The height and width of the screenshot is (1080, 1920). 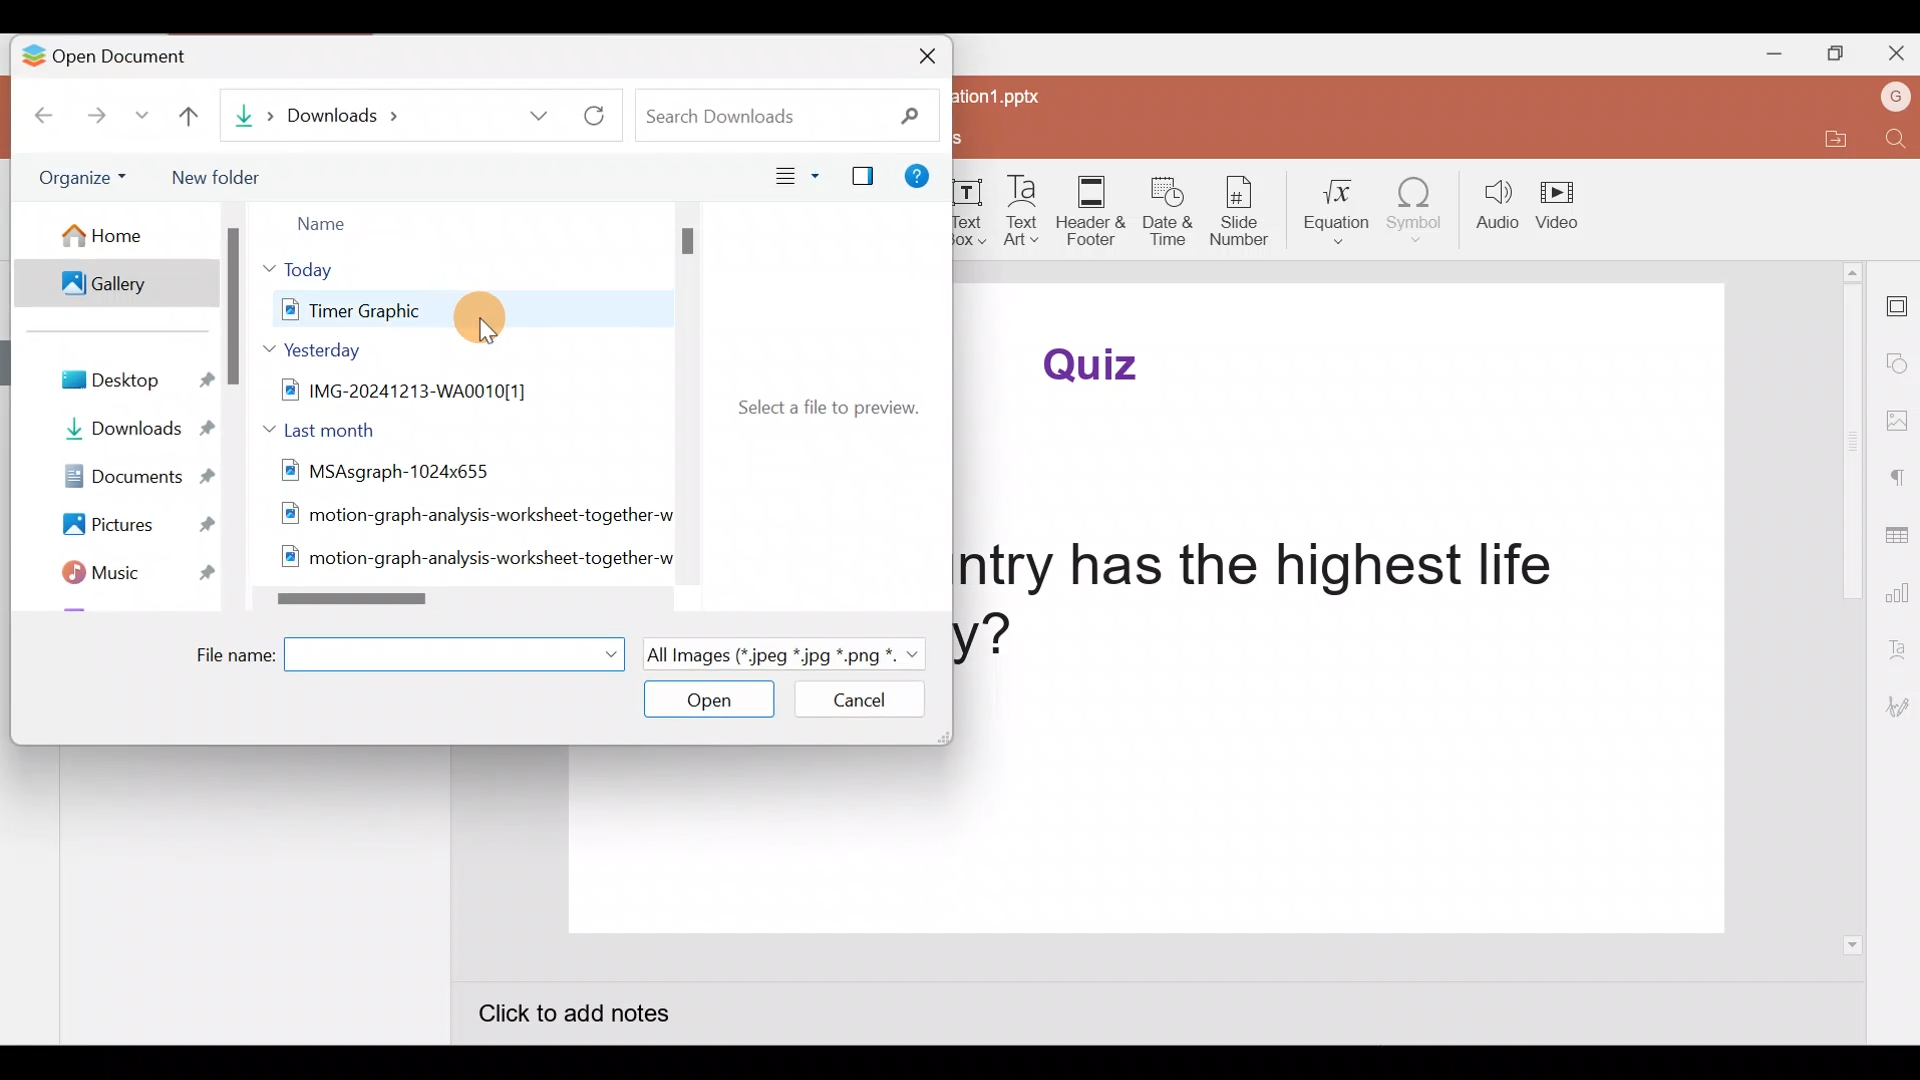 What do you see at coordinates (1344, 211) in the screenshot?
I see `Equation` at bounding box center [1344, 211].